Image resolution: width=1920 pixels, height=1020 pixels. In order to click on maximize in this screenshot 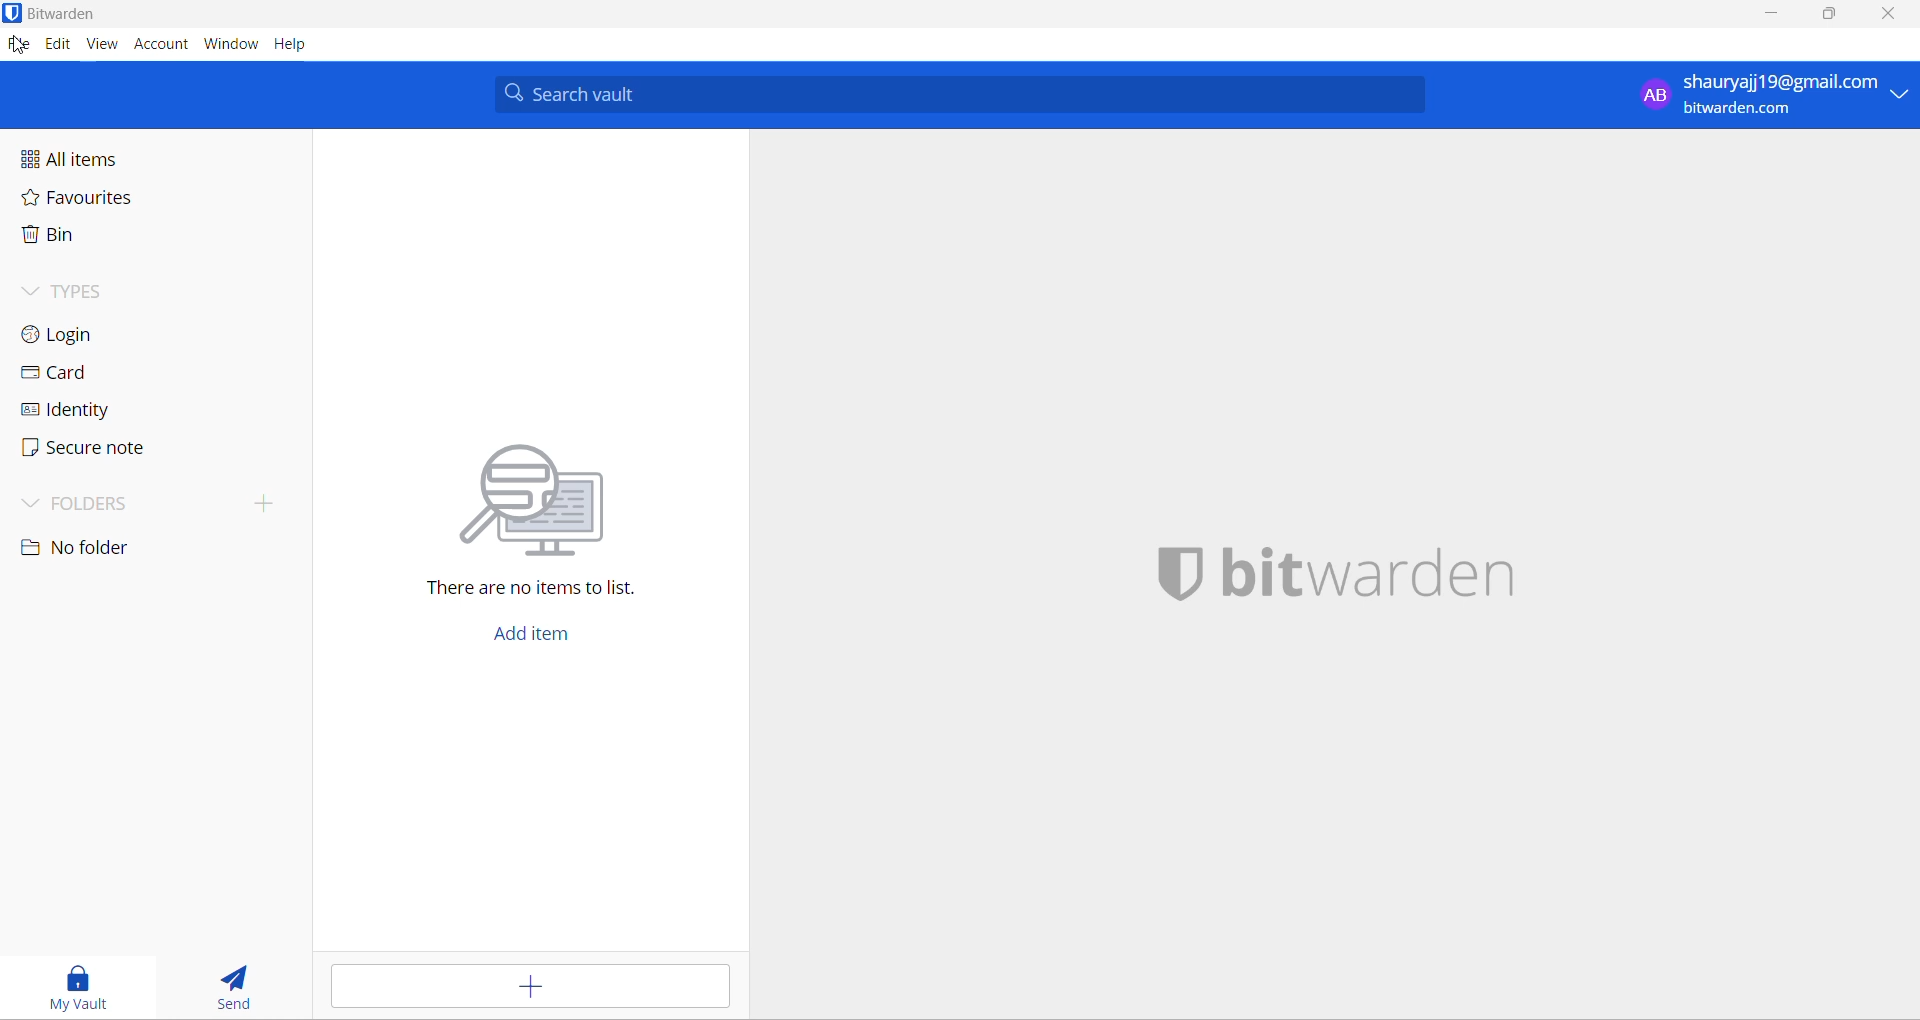, I will do `click(1829, 17)`.